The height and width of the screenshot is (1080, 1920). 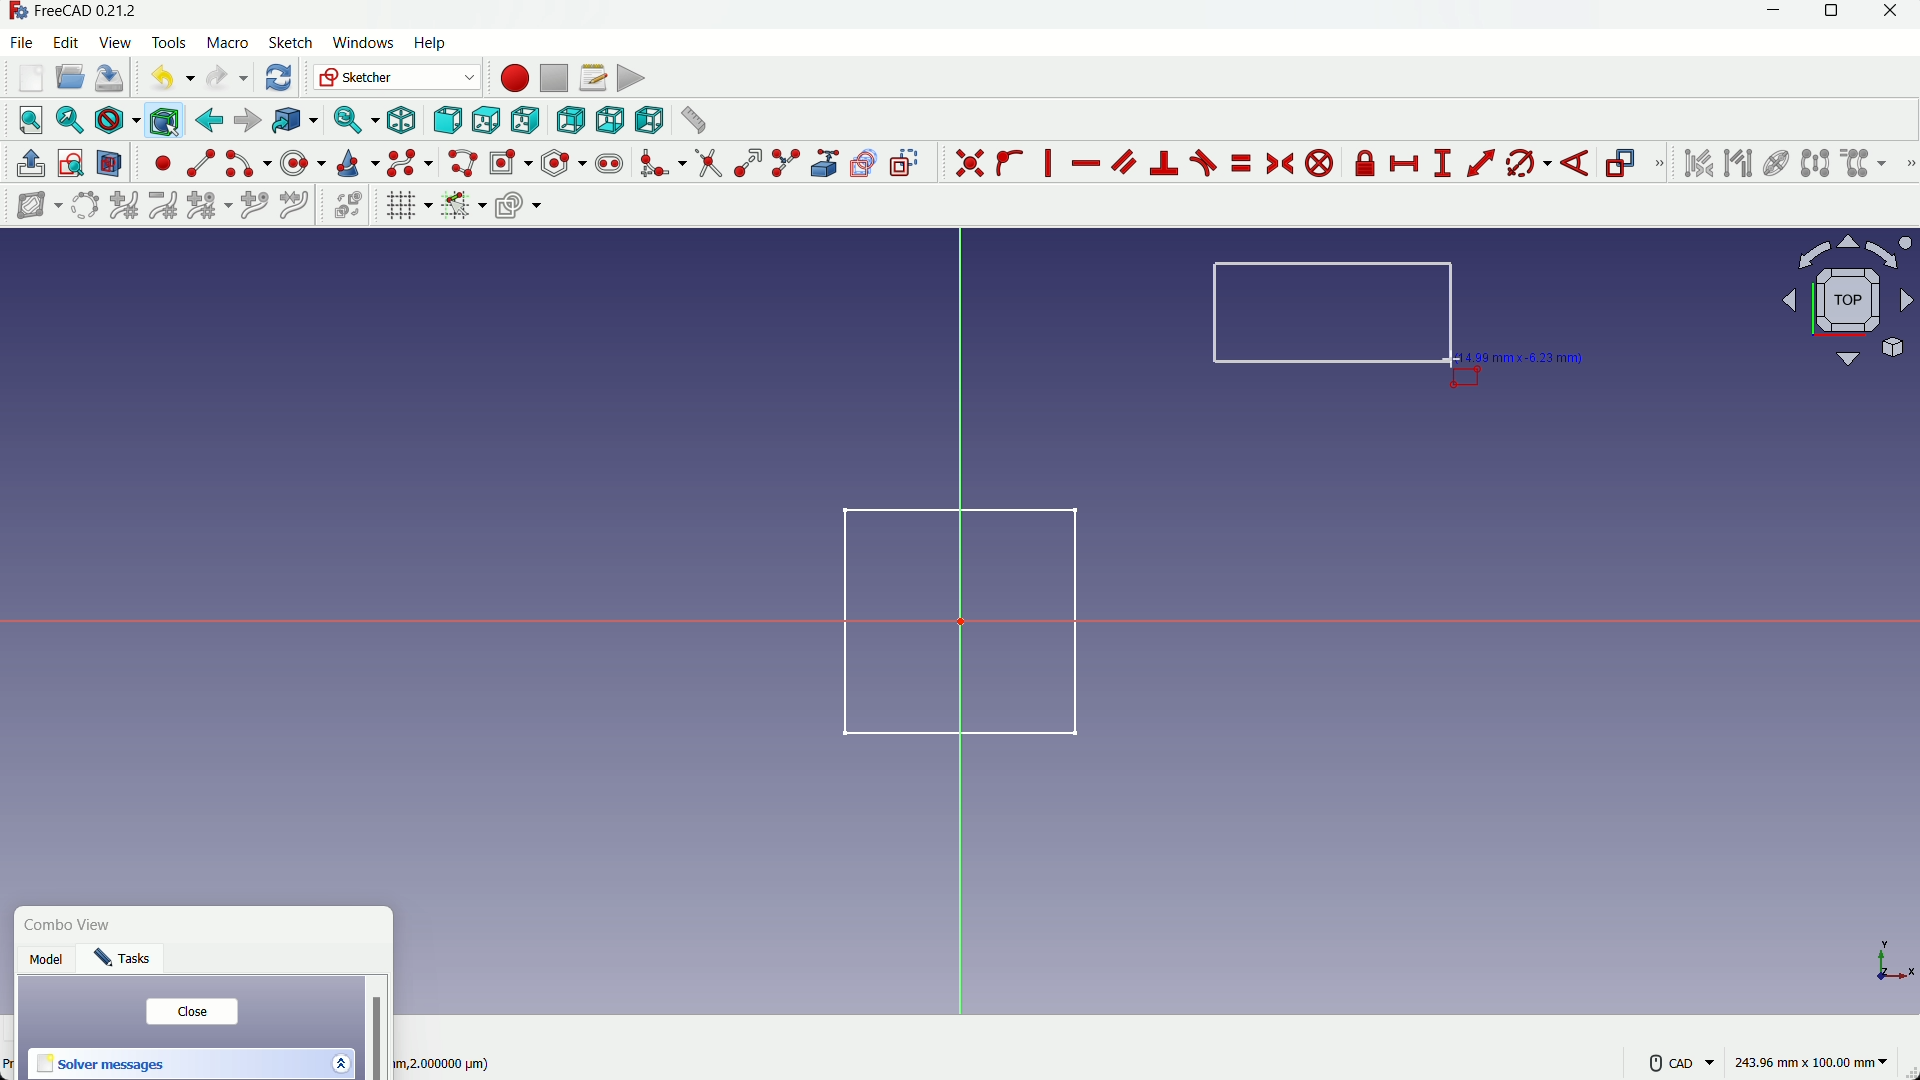 I want to click on constraint tangent, so click(x=1204, y=163).